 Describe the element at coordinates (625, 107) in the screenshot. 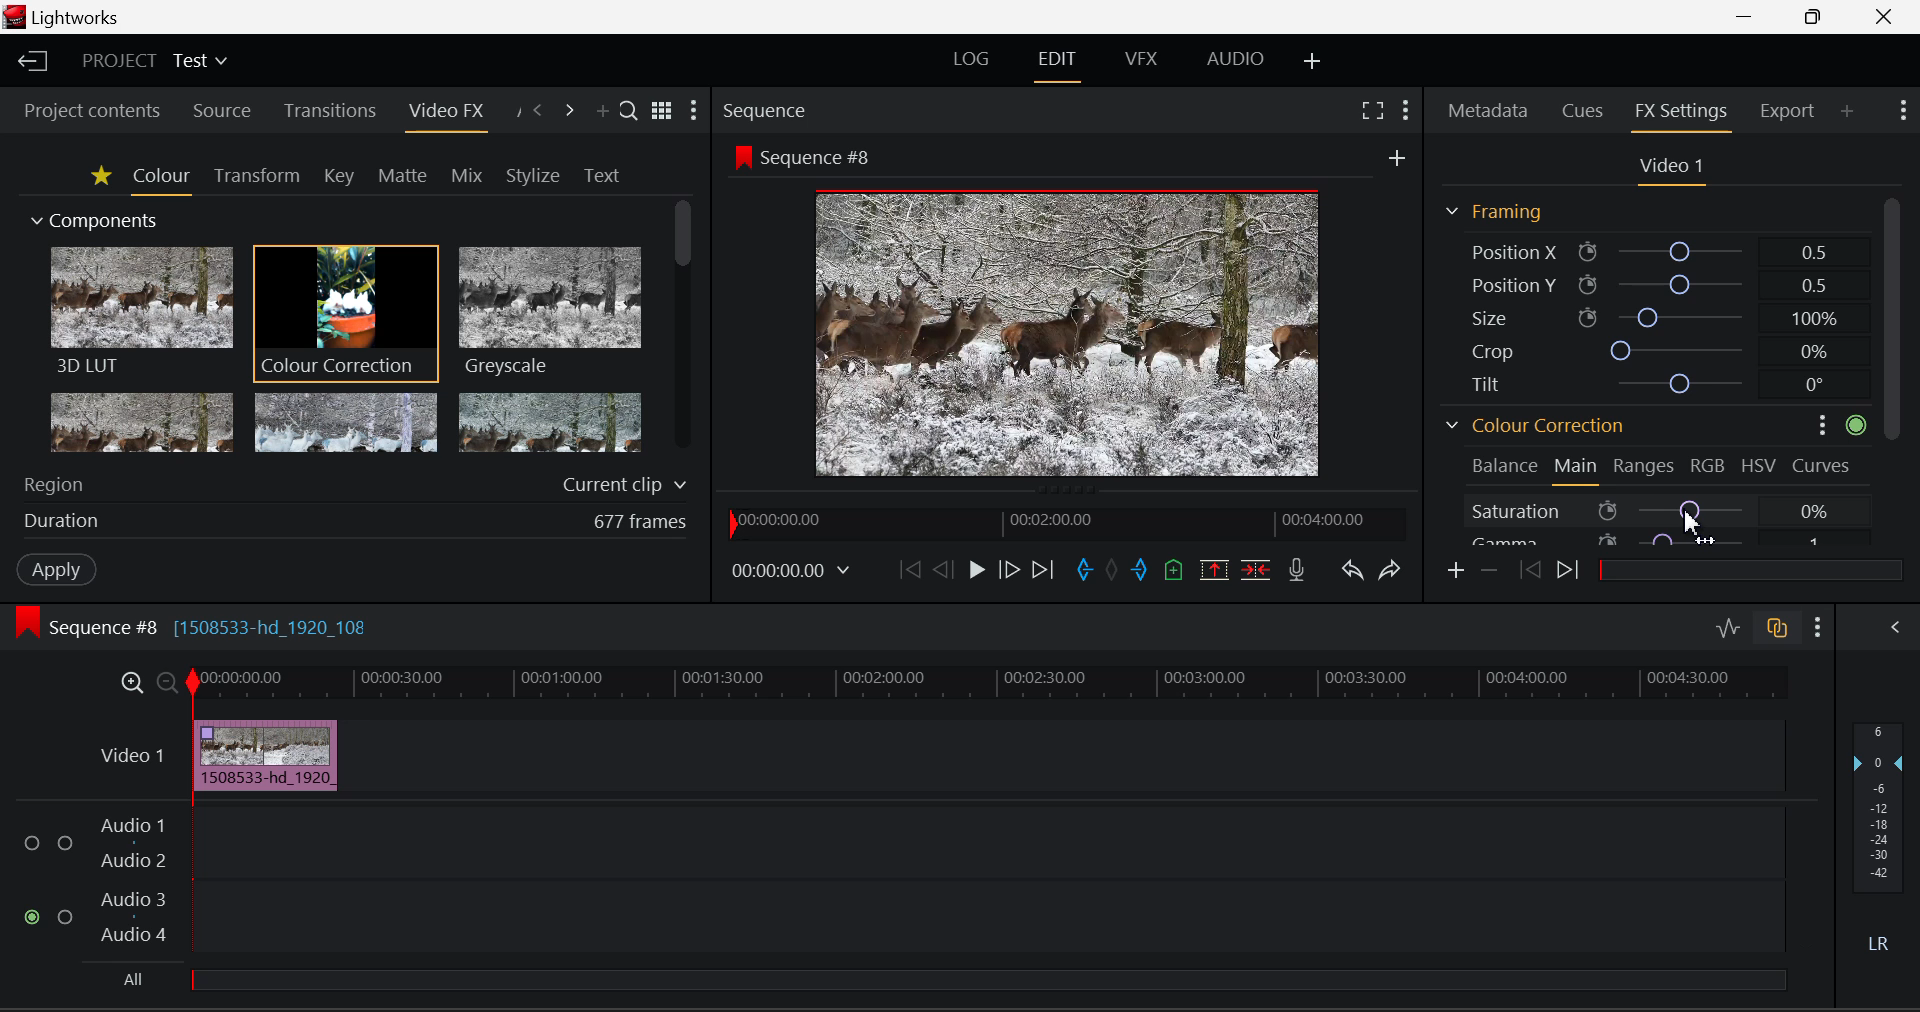

I see `Search` at that location.